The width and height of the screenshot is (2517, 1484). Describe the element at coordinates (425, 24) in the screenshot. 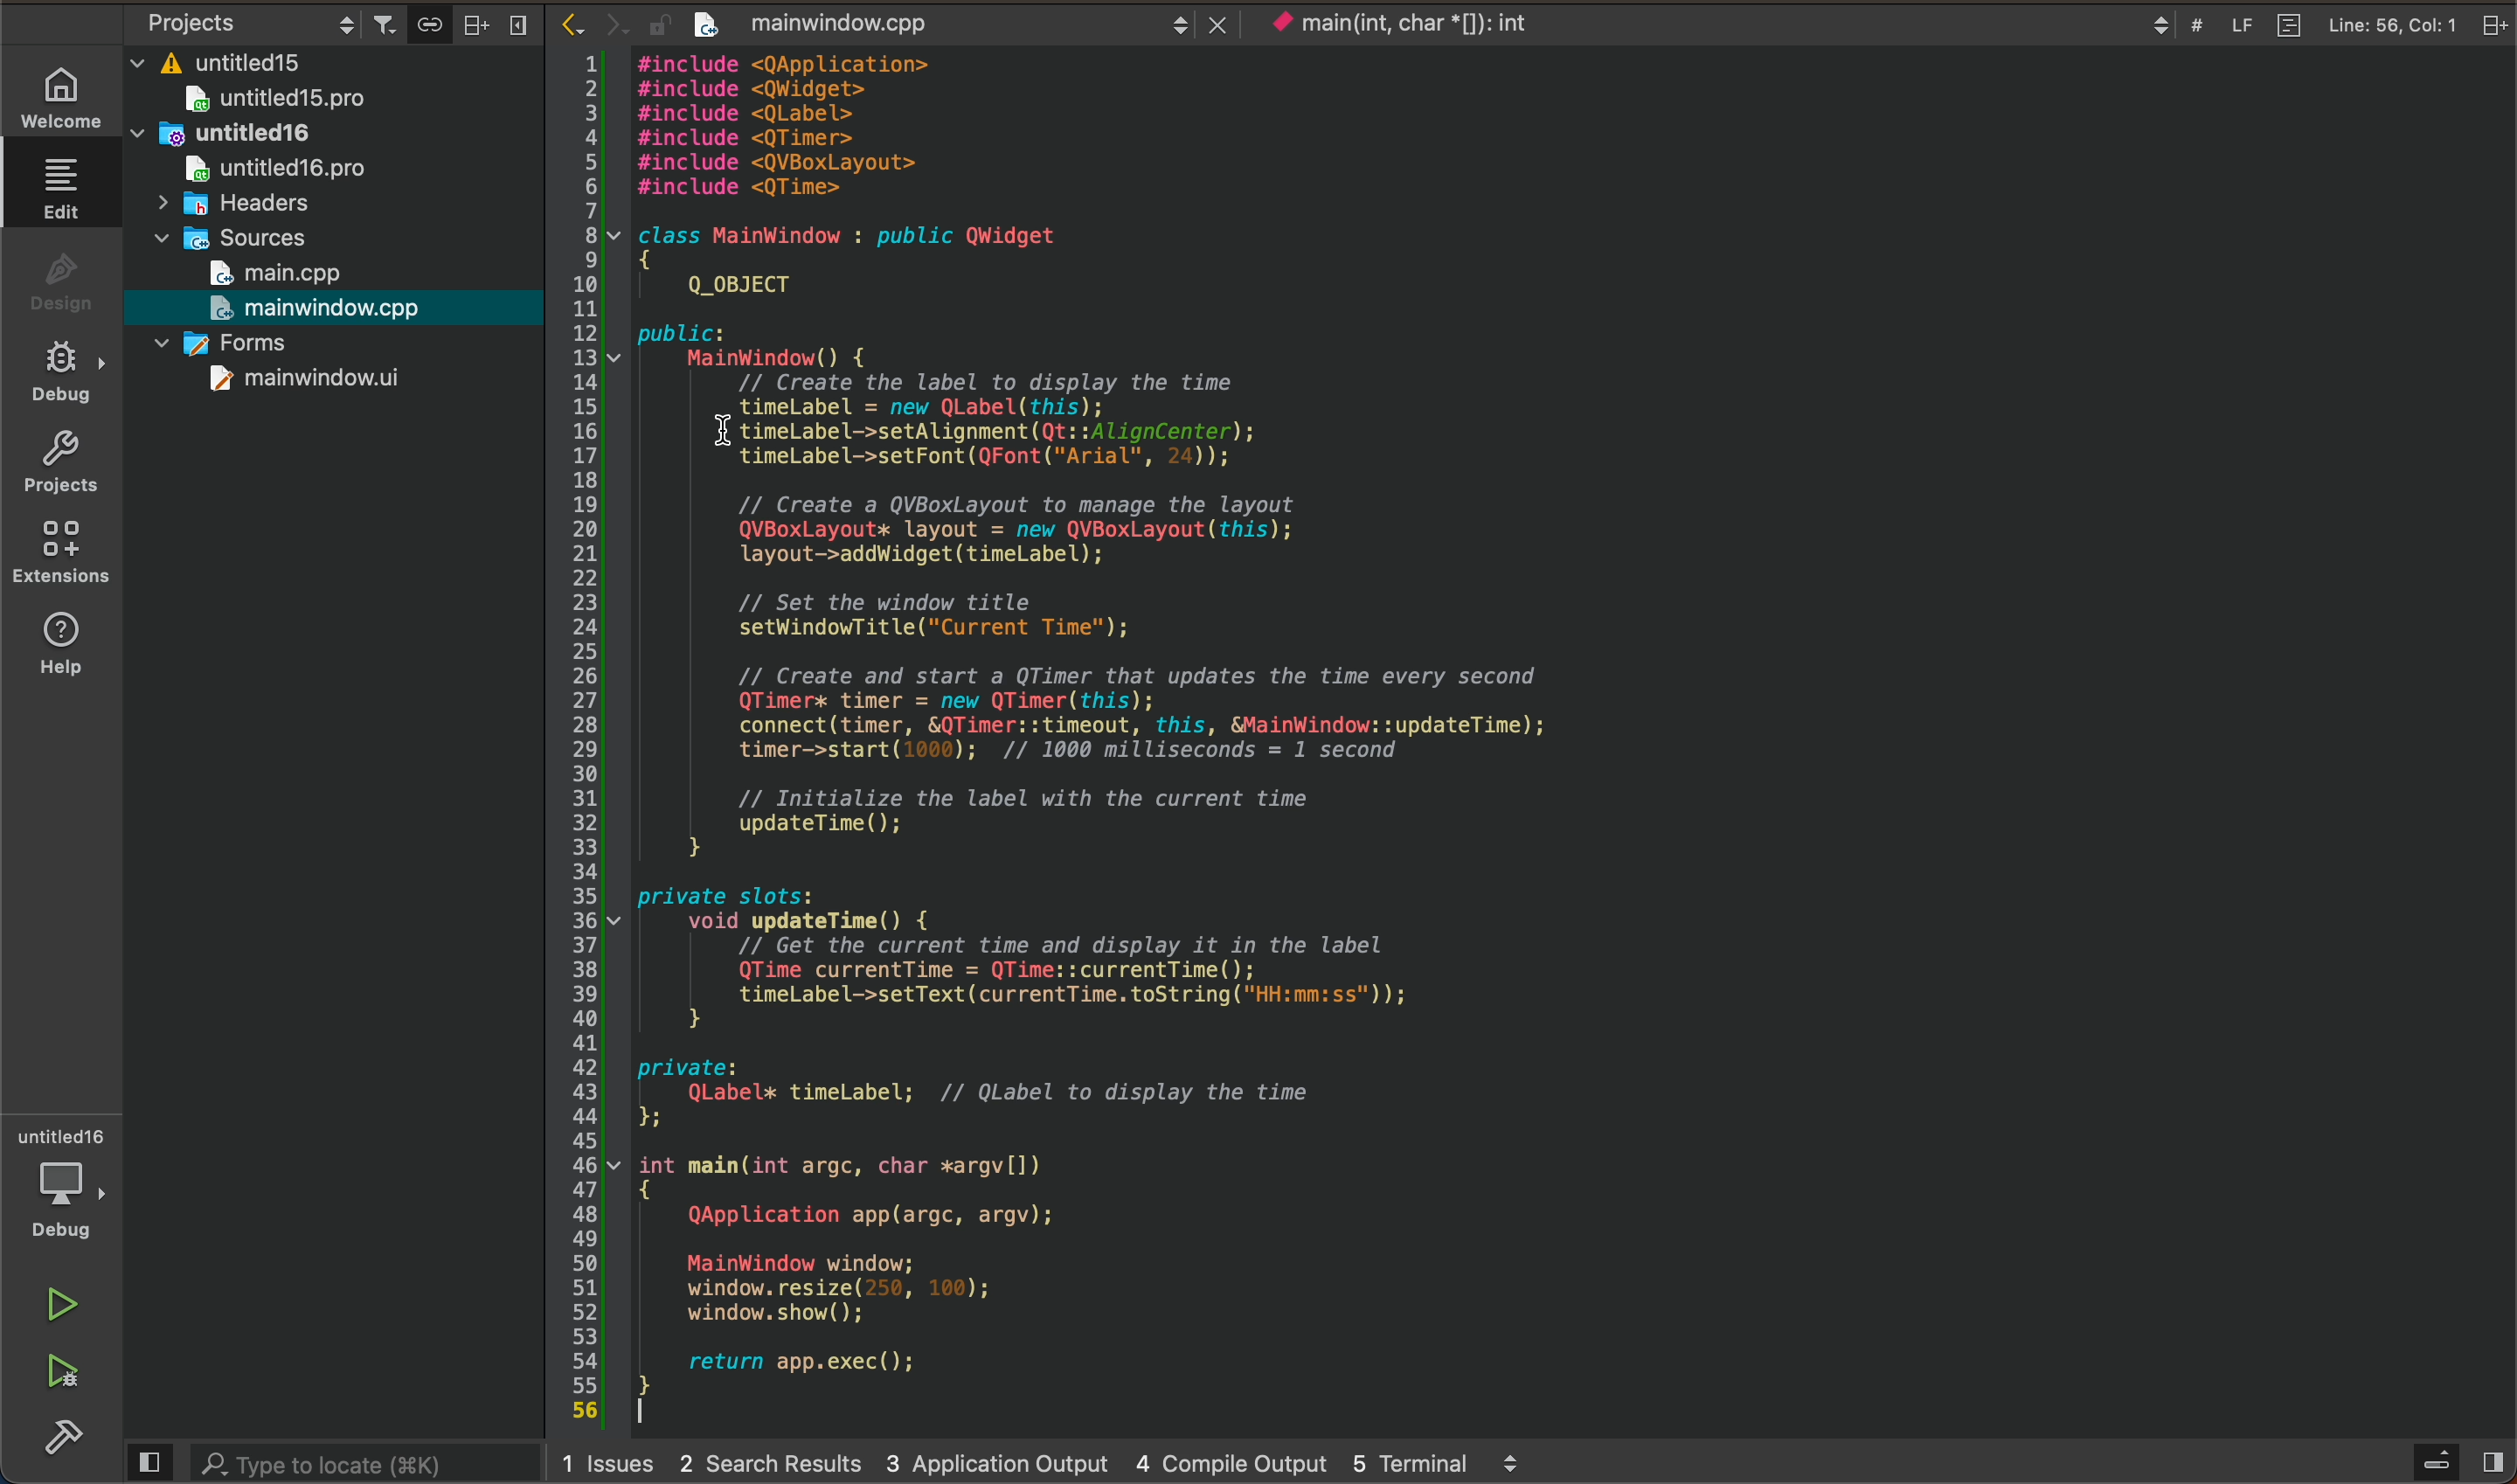

I see `attach` at that location.